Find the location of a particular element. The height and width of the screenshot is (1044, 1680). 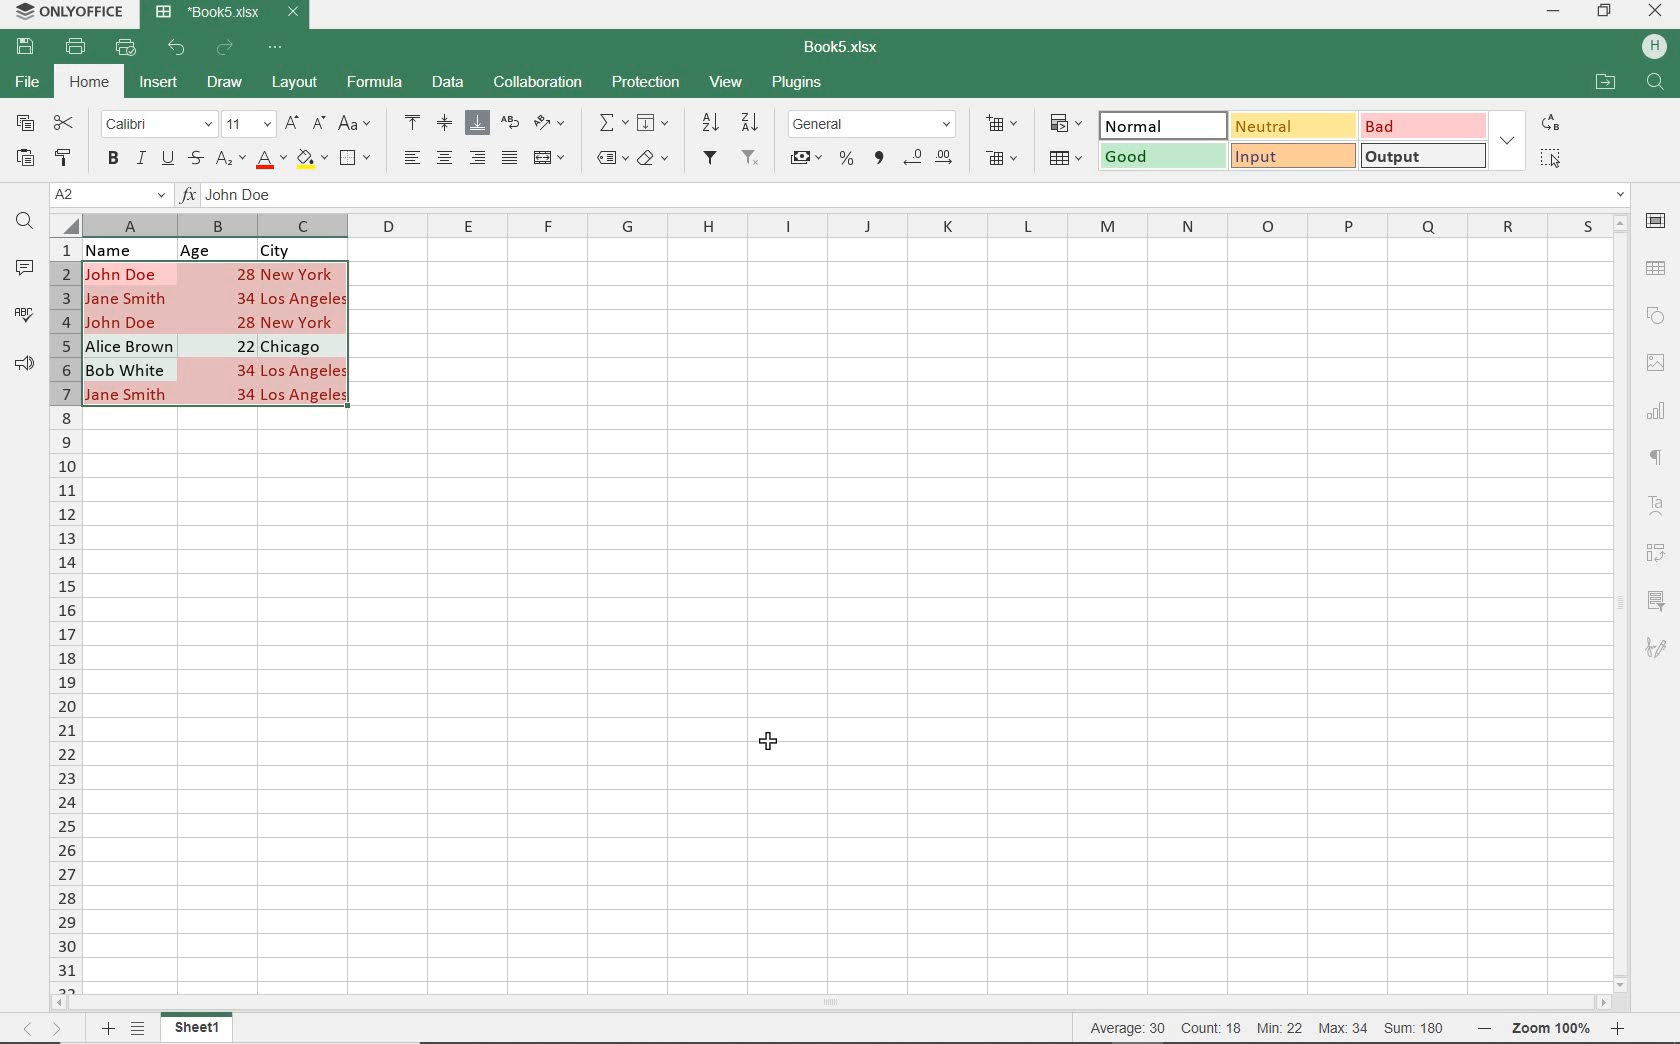

OUTPUT is located at coordinates (1422, 155).